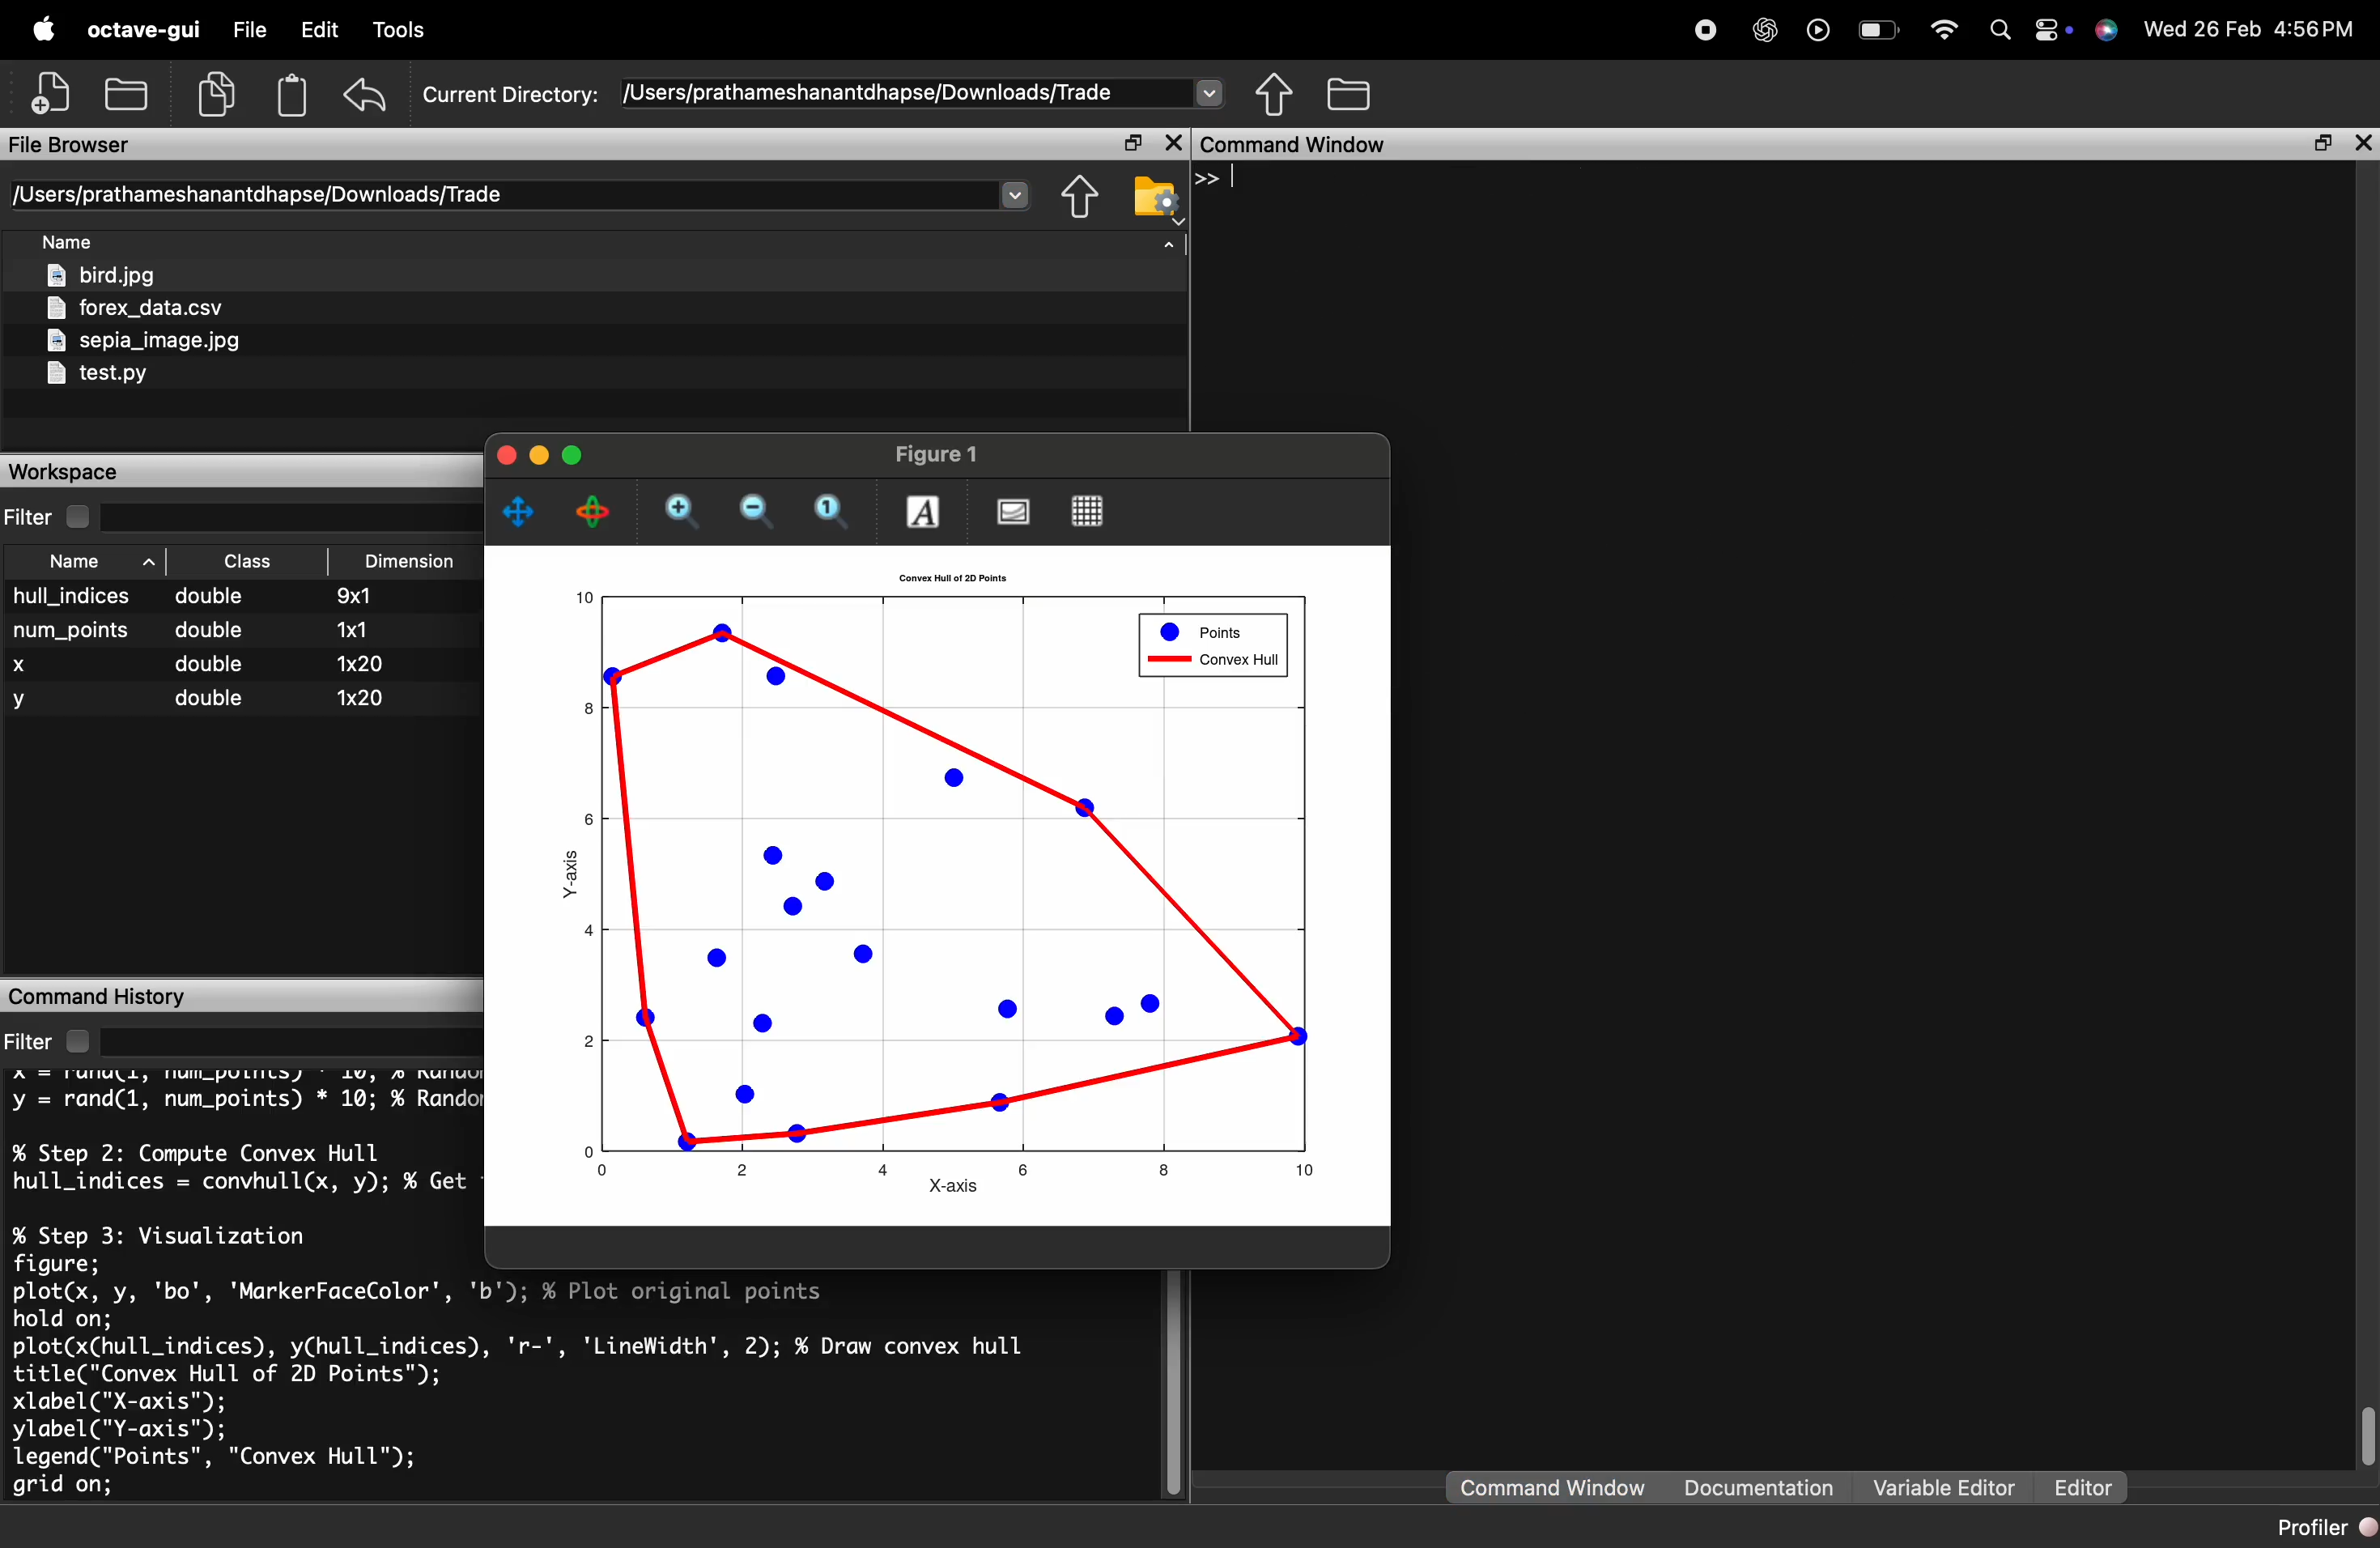  Describe the element at coordinates (1768, 29) in the screenshot. I see `chat gpt` at that location.